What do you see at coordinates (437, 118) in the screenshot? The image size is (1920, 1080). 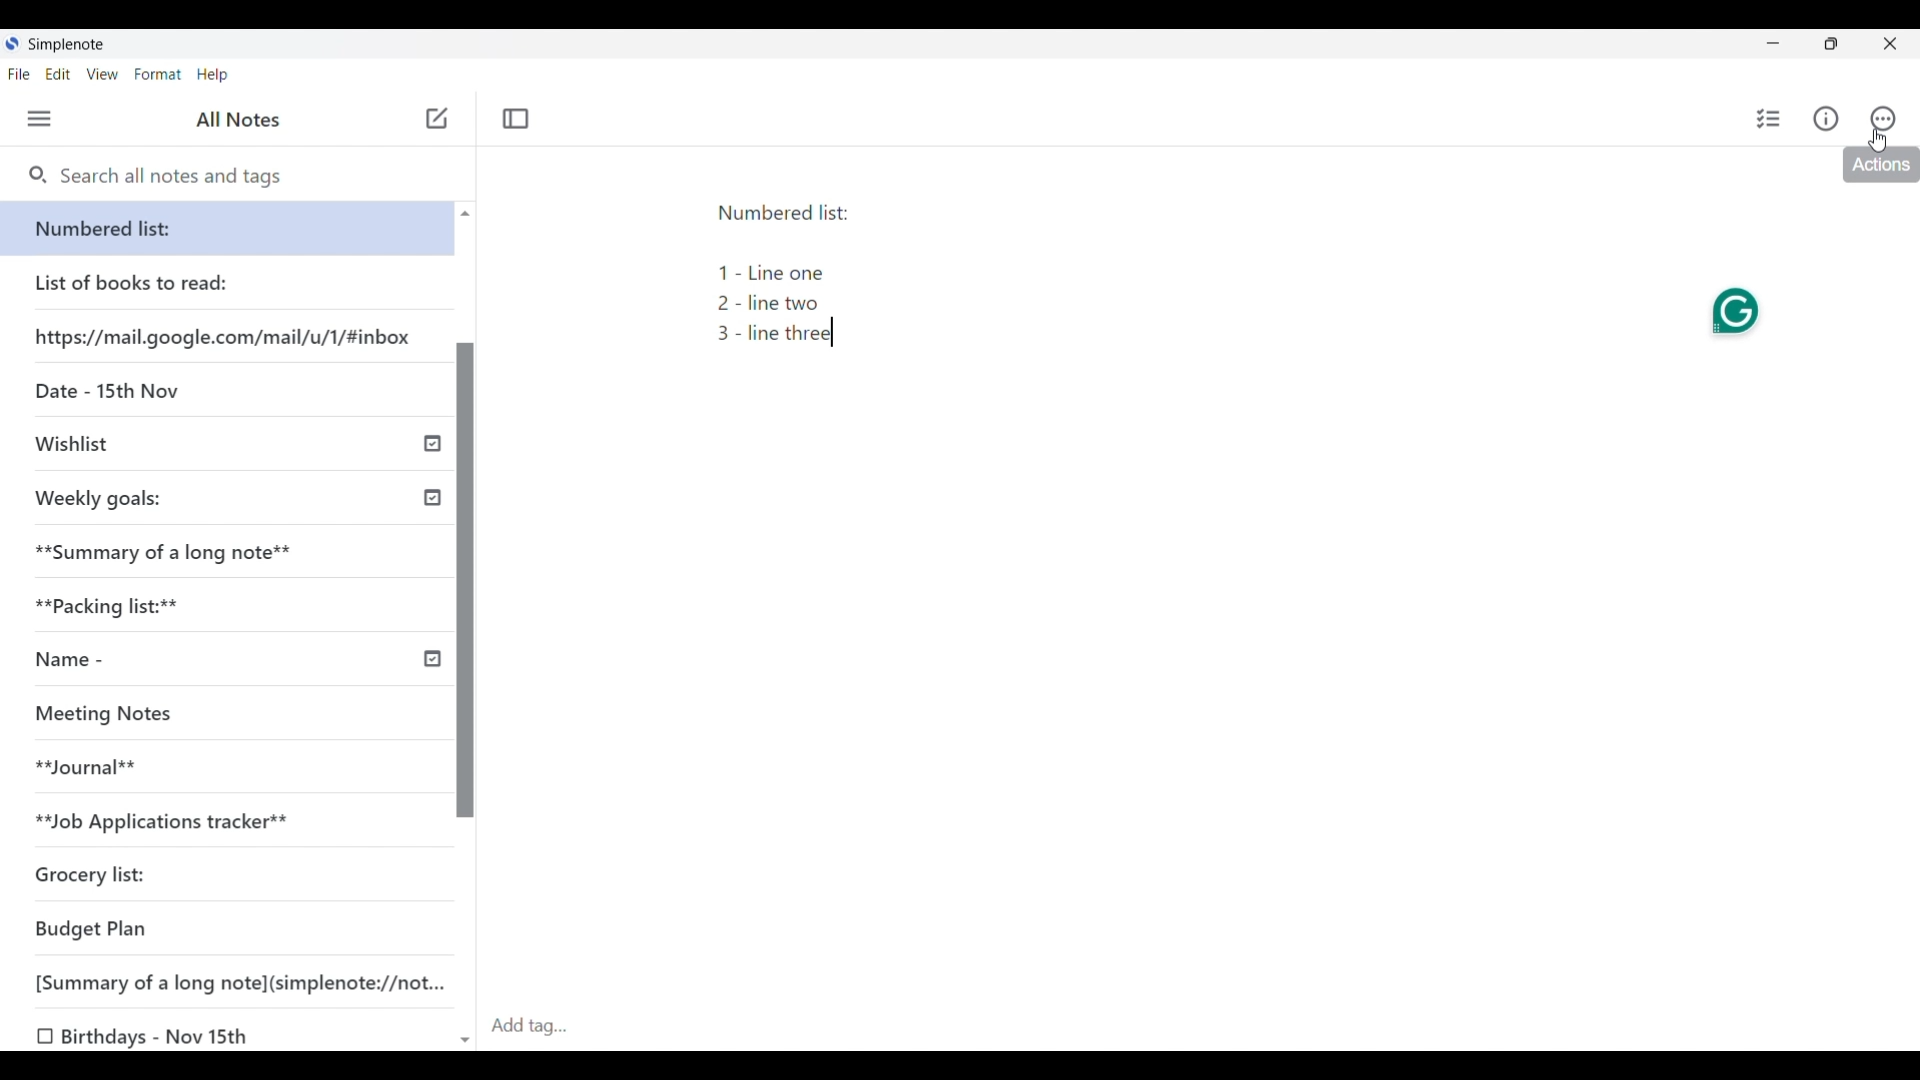 I see `Add note` at bounding box center [437, 118].